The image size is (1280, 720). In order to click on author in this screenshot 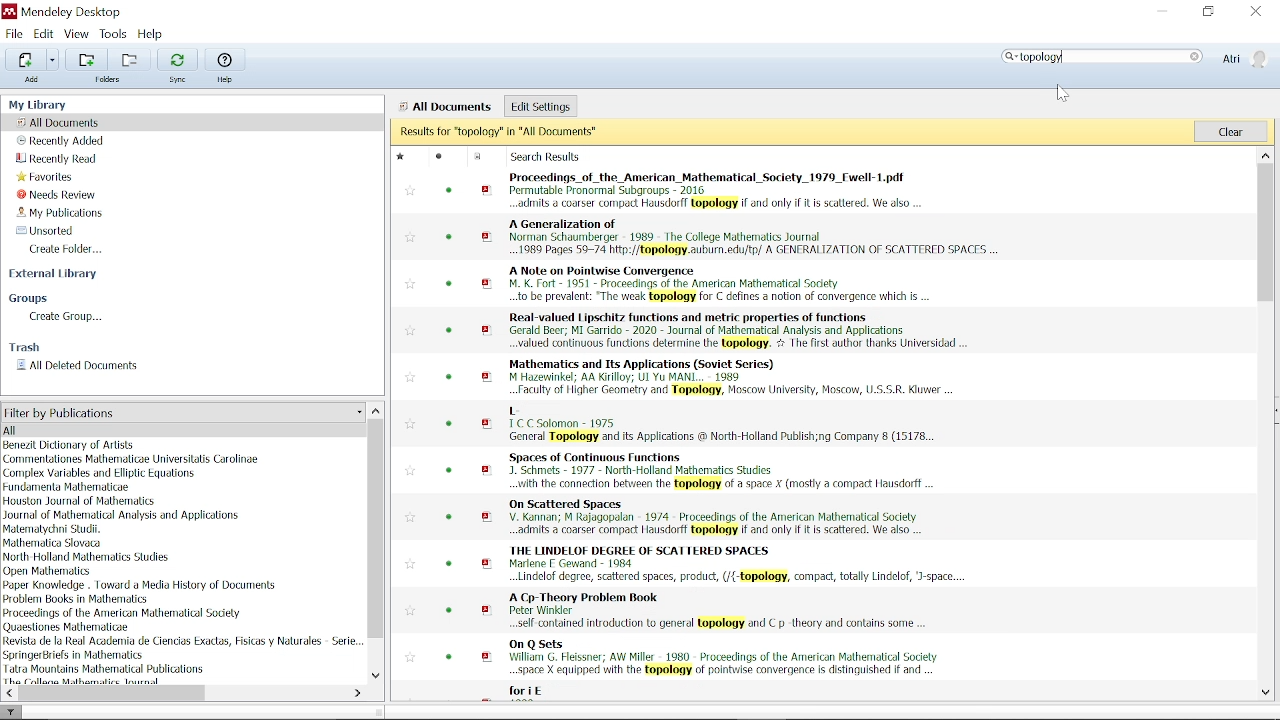, I will do `click(86, 681)`.